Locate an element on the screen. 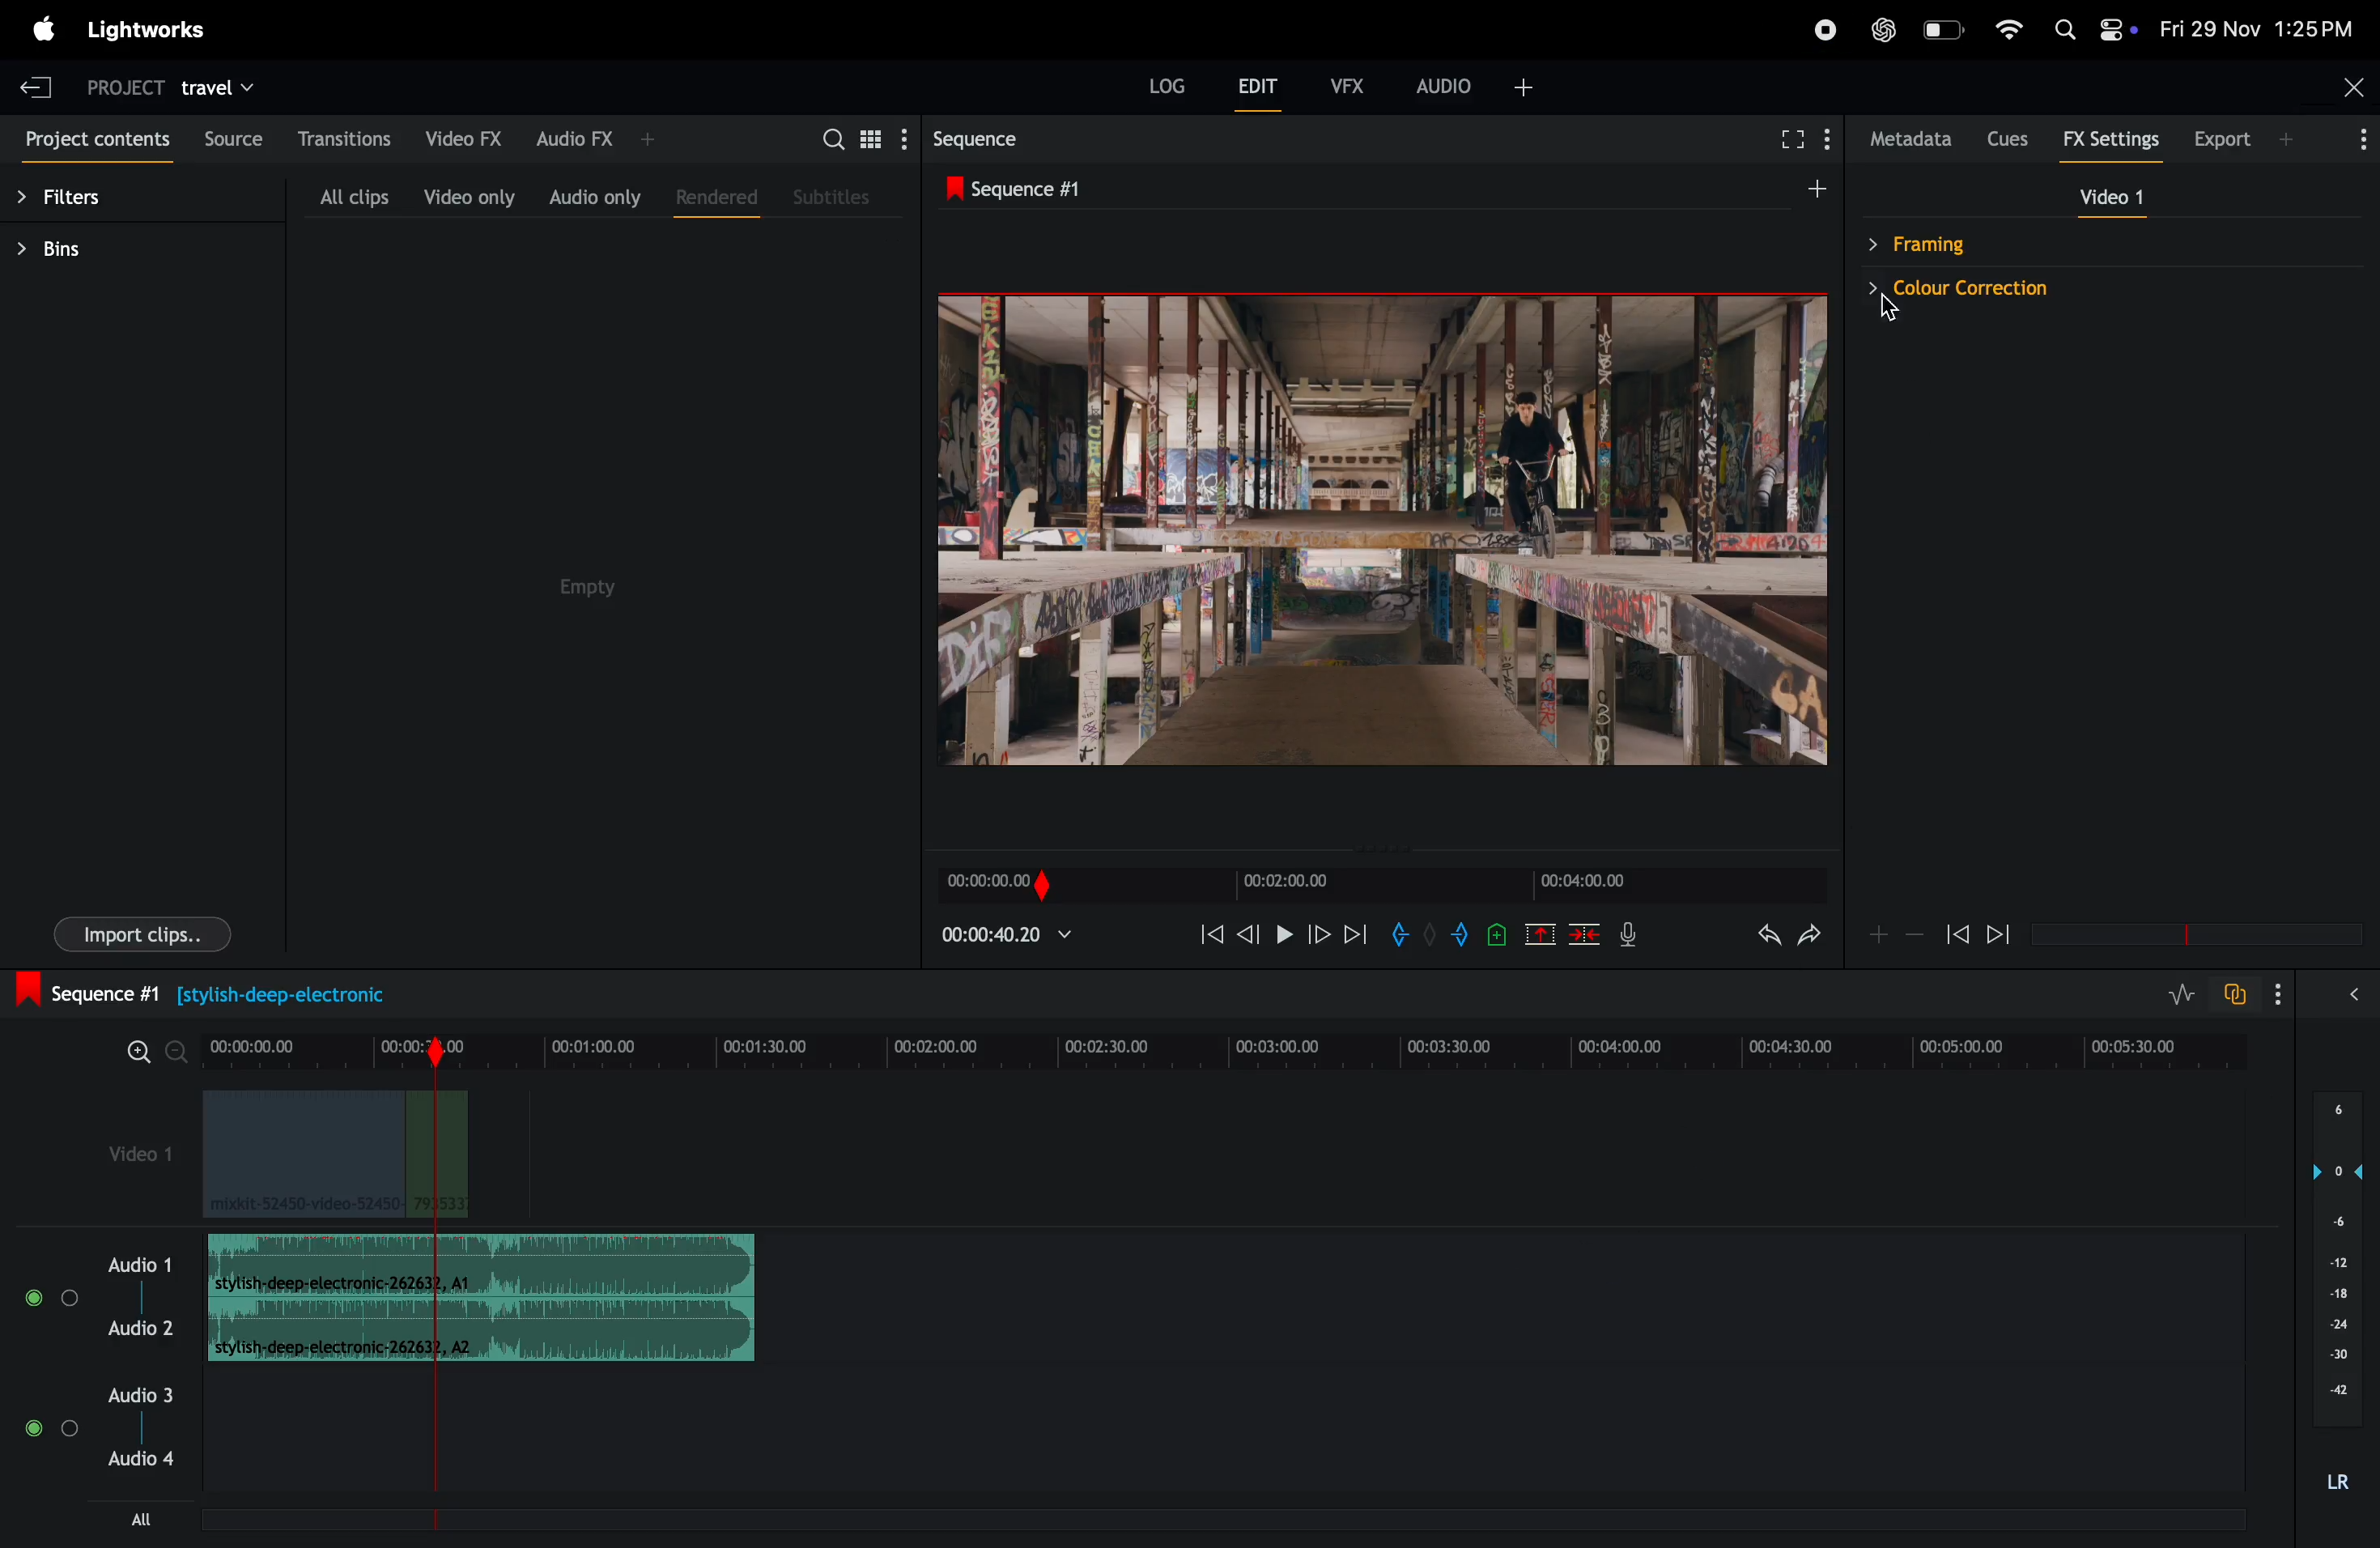 Image resolution: width=2380 pixels, height=1548 pixels. Audio 2 is located at coordinates (140, 1327).